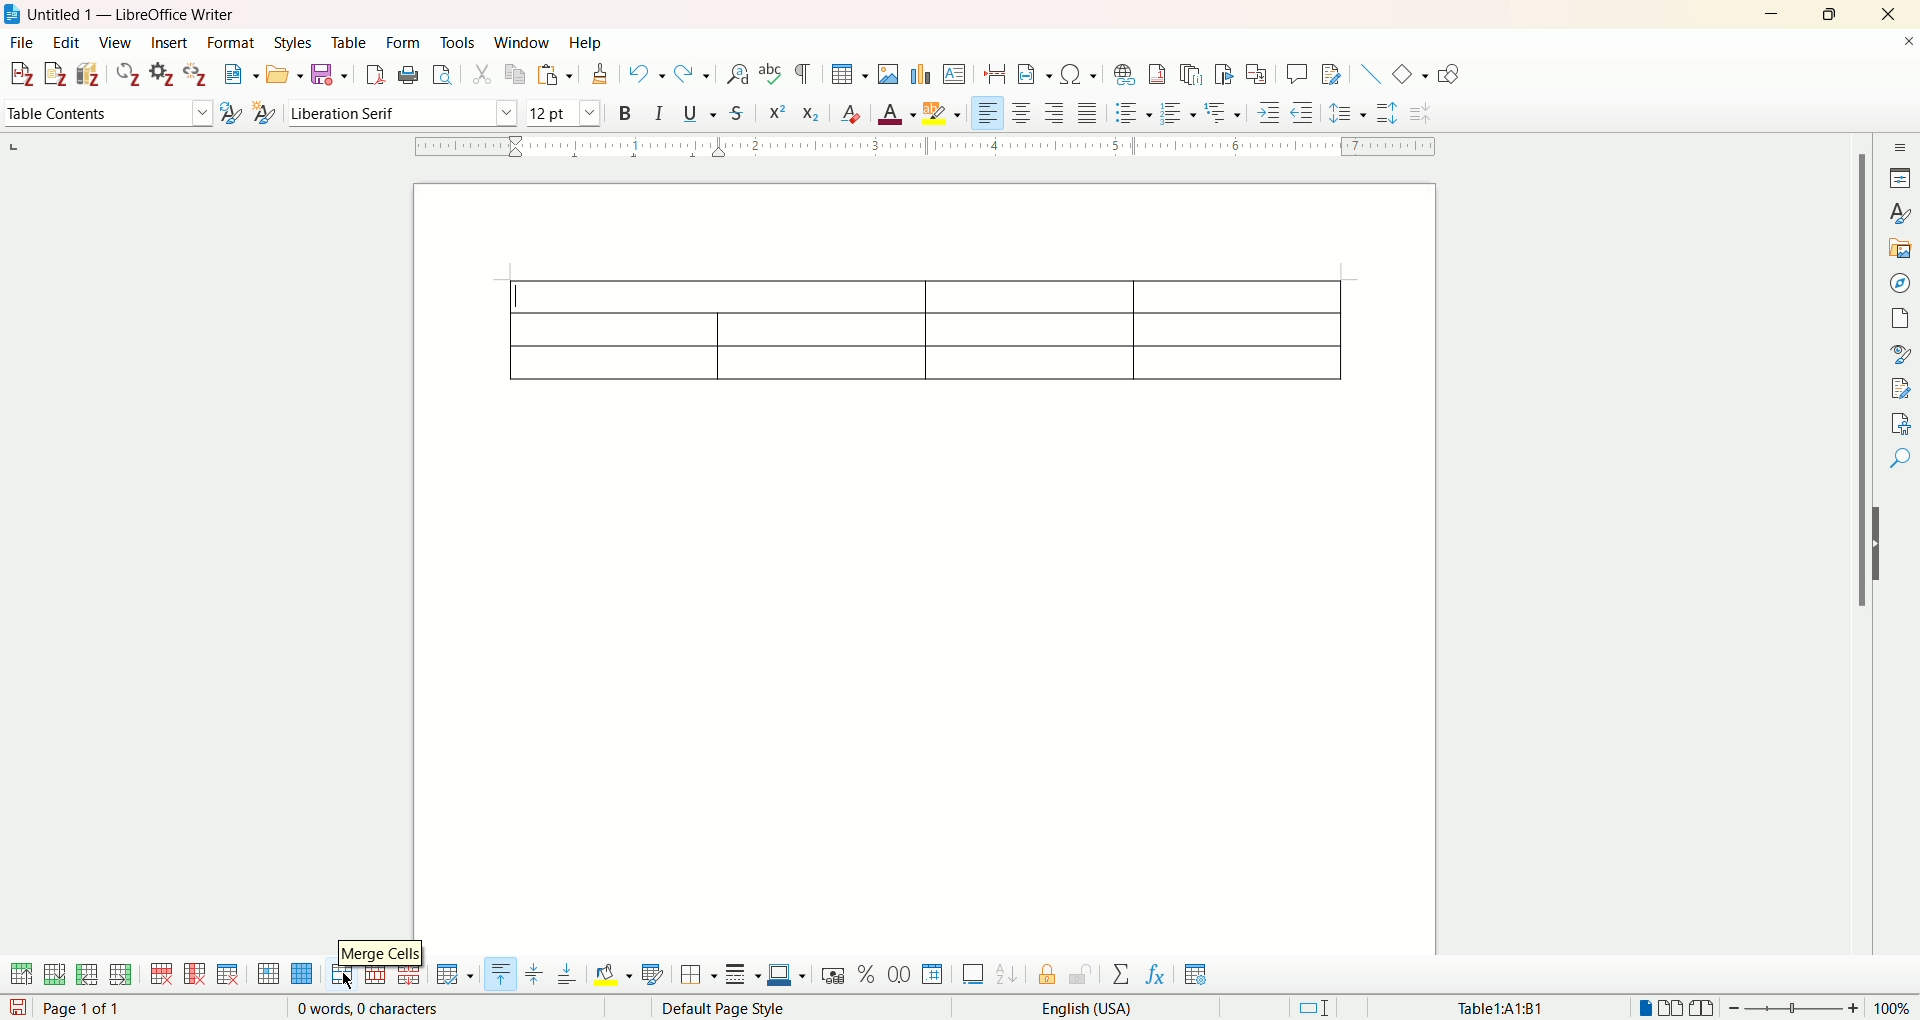 Image resolution: width=1920 pixels, height=1020 pixels. Describe the element at coordinates (1086, 116) in the screenshot. I see `justified` at that location.